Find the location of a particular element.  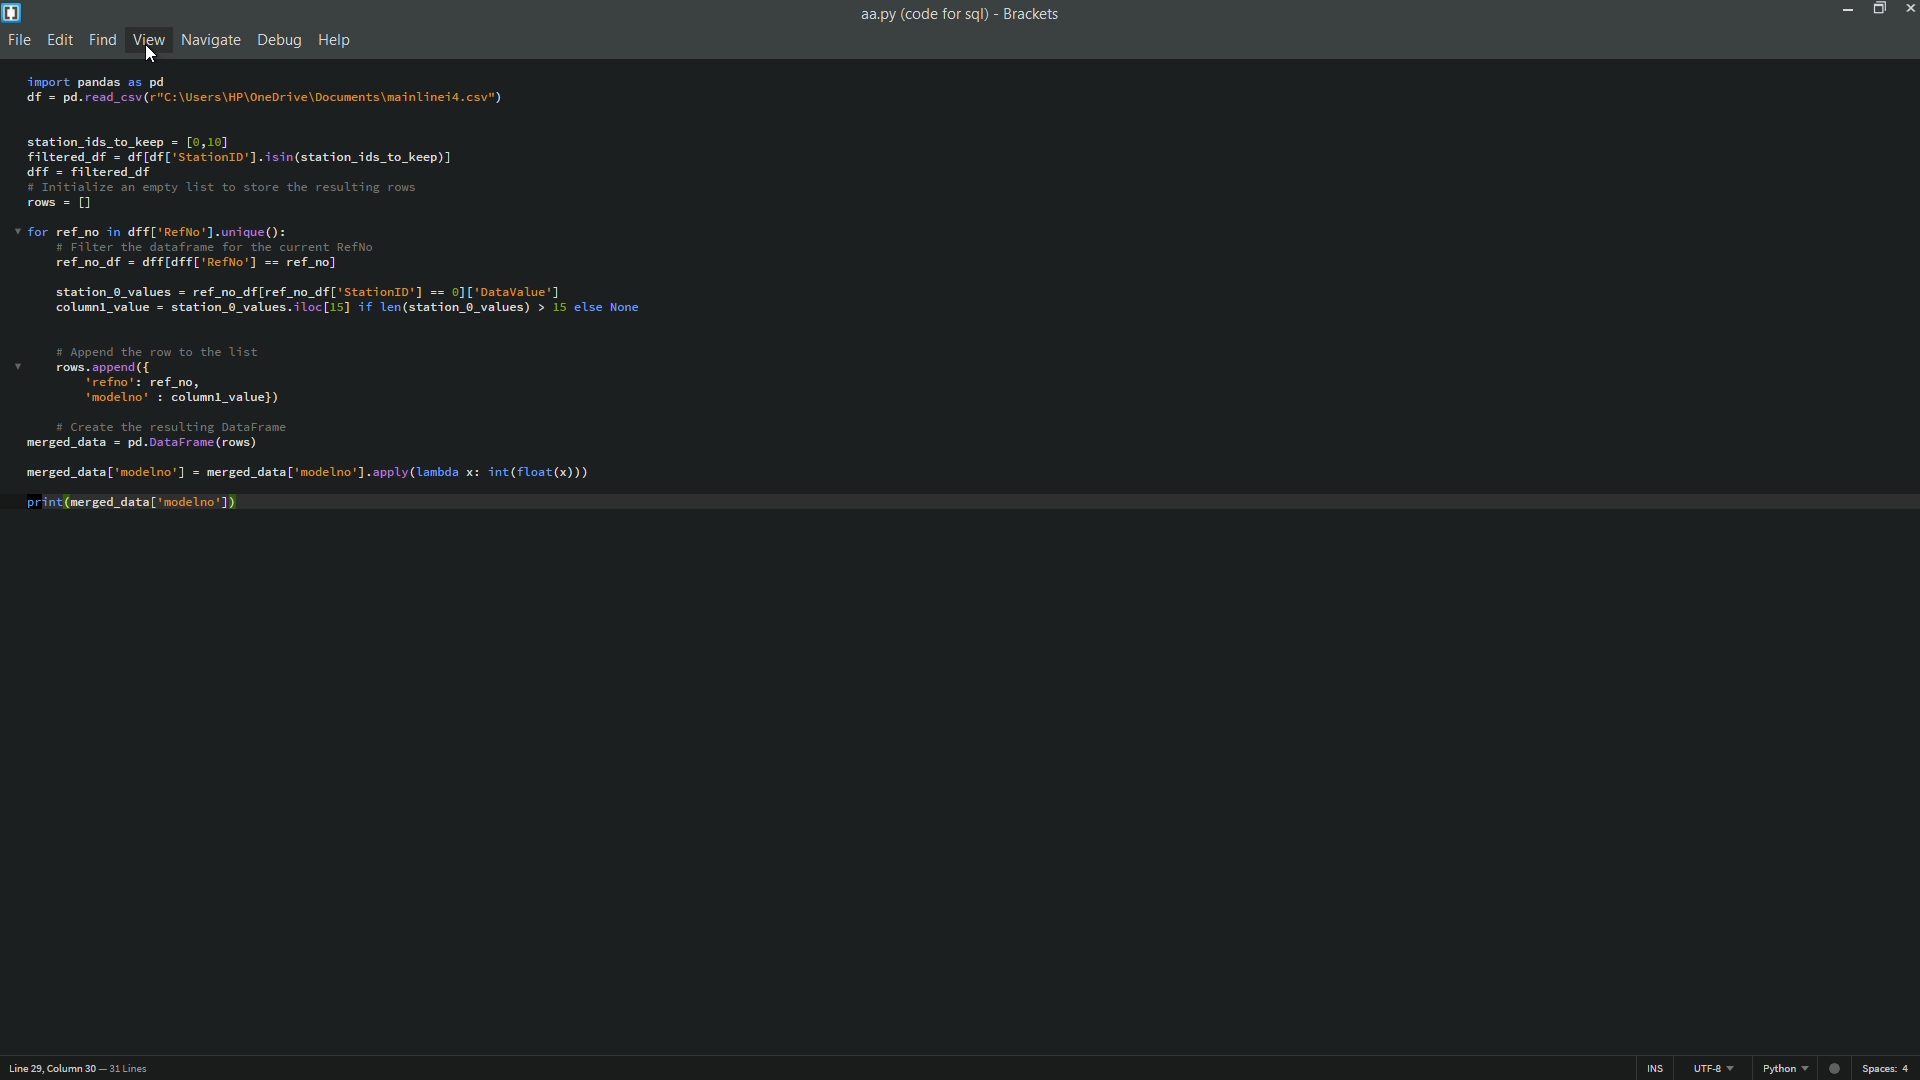

cursor position is located at coordinates (49, 1068).